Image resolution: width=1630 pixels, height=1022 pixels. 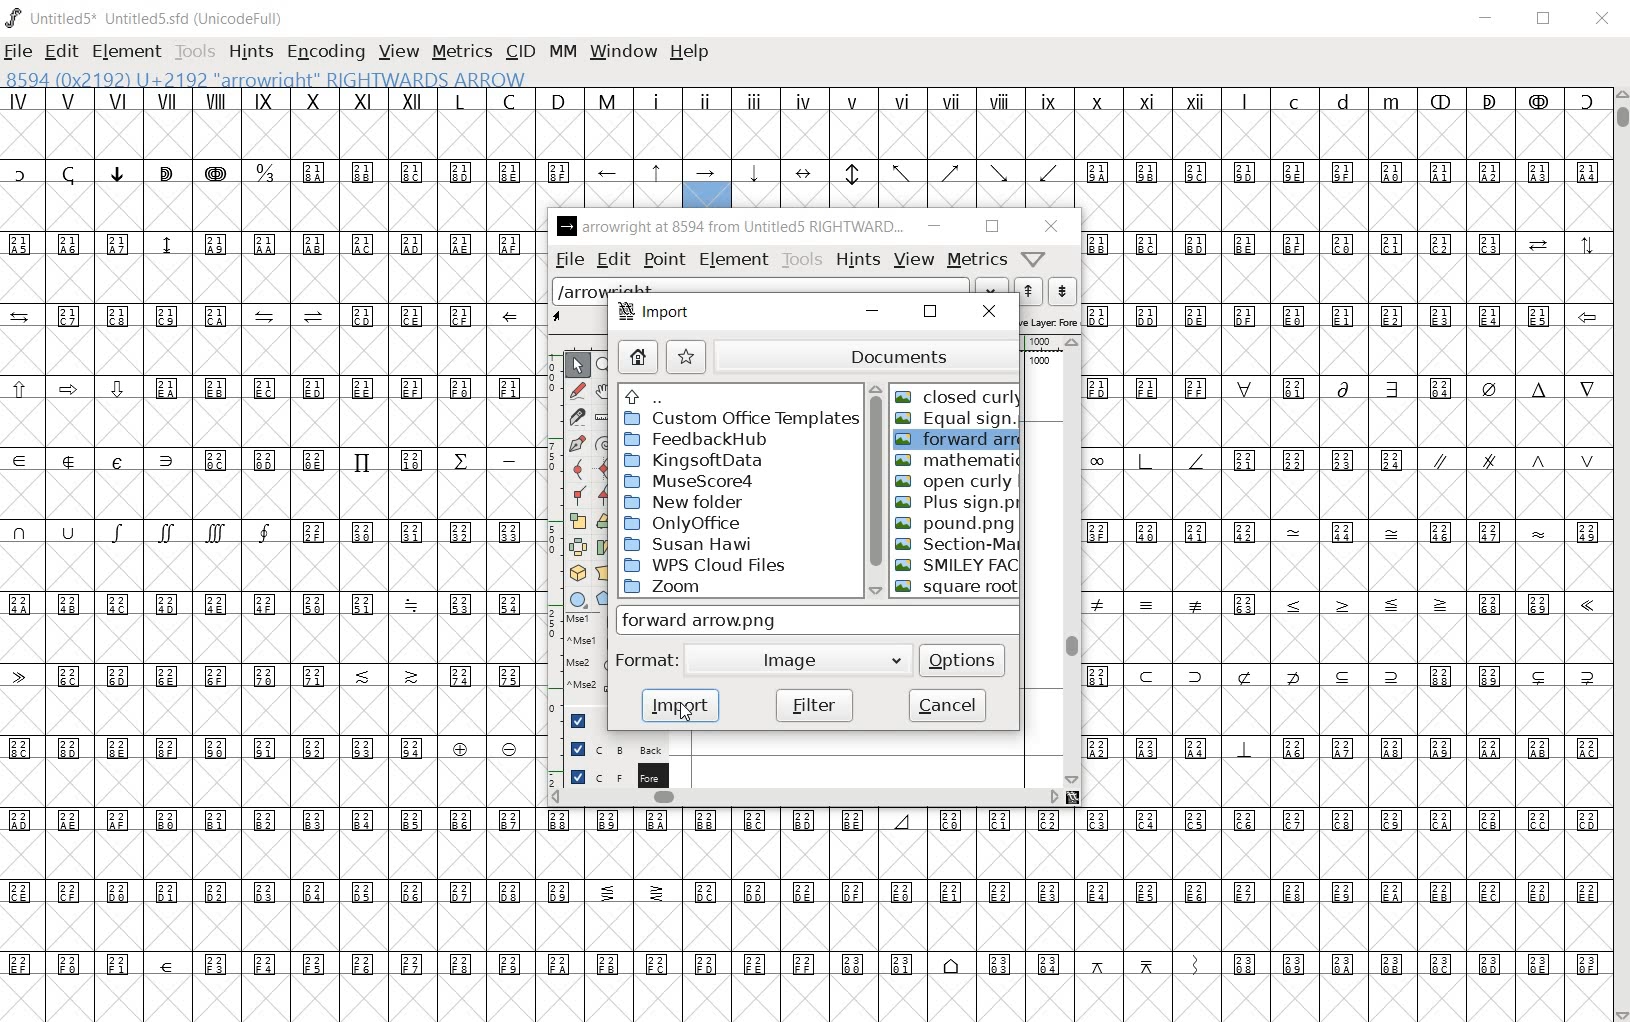 What do you see at coordinates (1172, 147) in the screenshot?
I see `glyph characters` at bounding box center [1172, 147].